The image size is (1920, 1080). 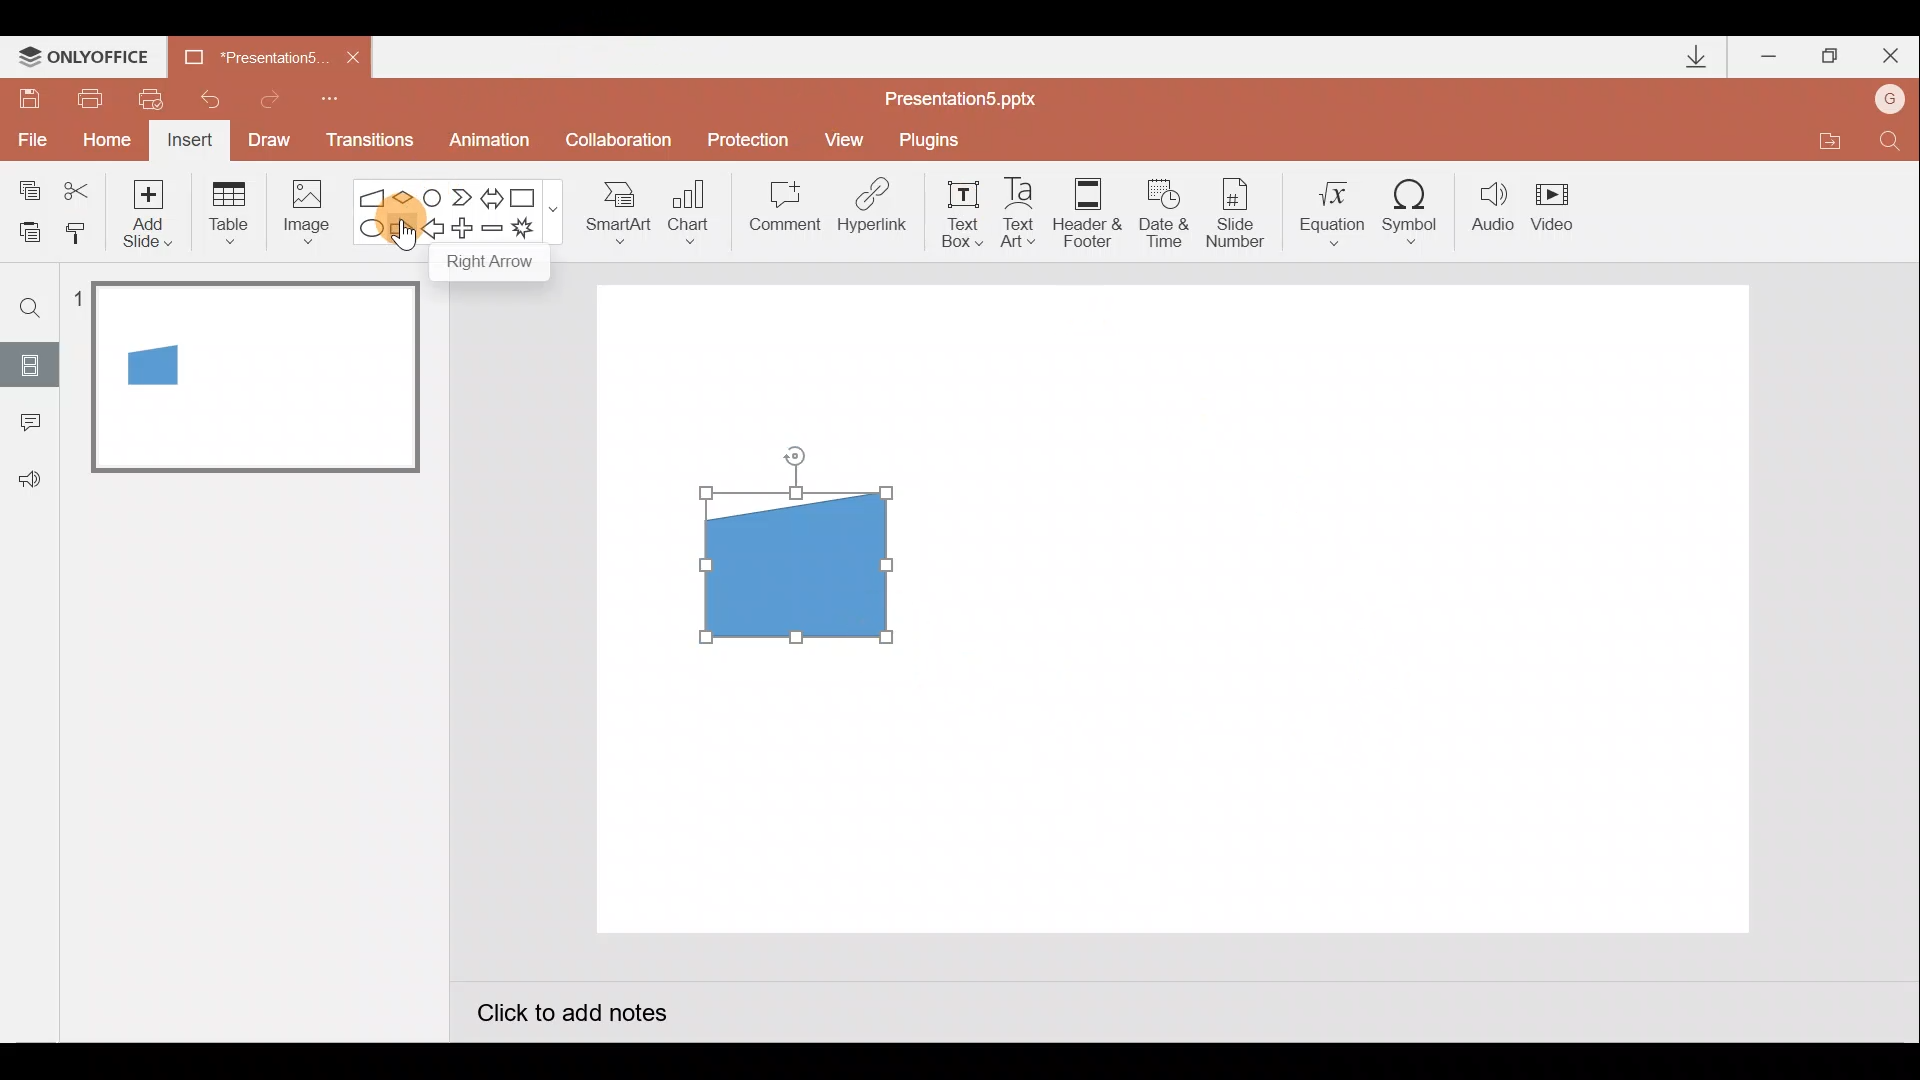 I want to click on Comments, so click(x=25, y=424).